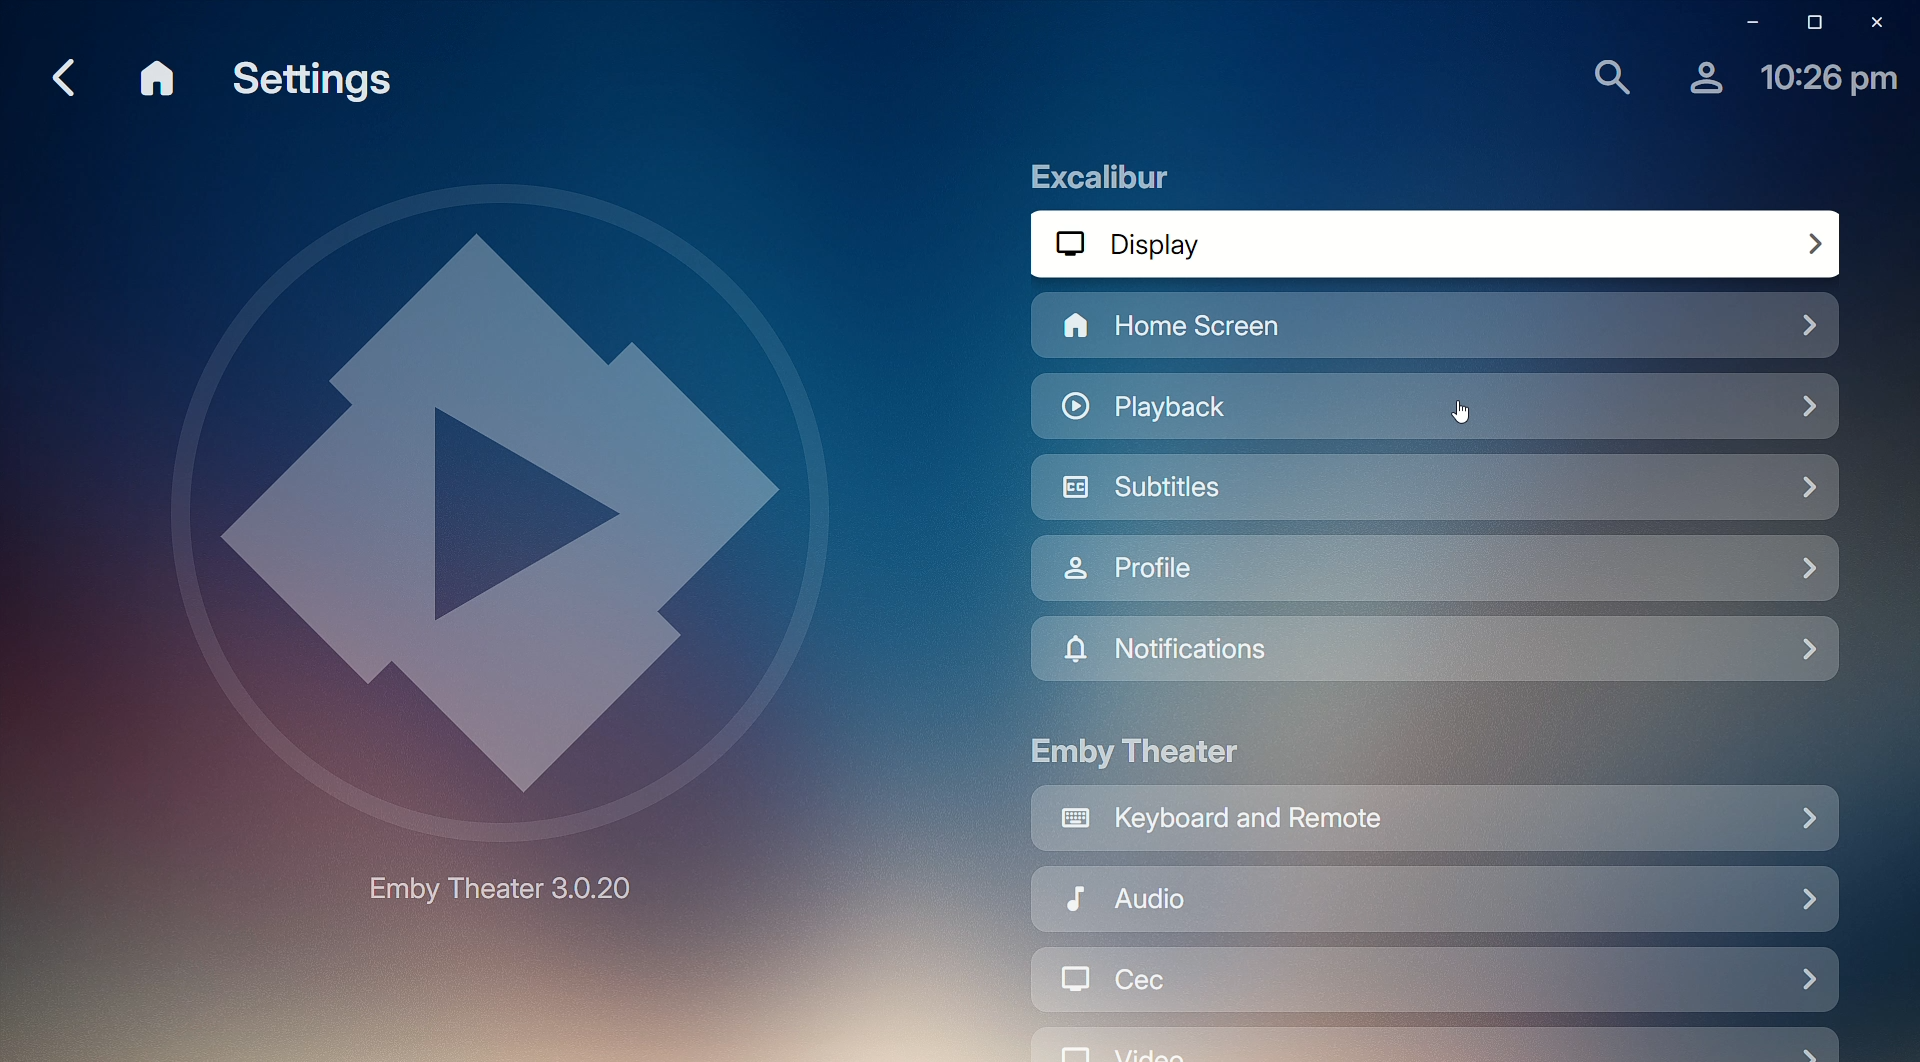  What do you see at coordinates (60, 75) in the screenshot?
I see `Back` at bounding box center [60, 75].